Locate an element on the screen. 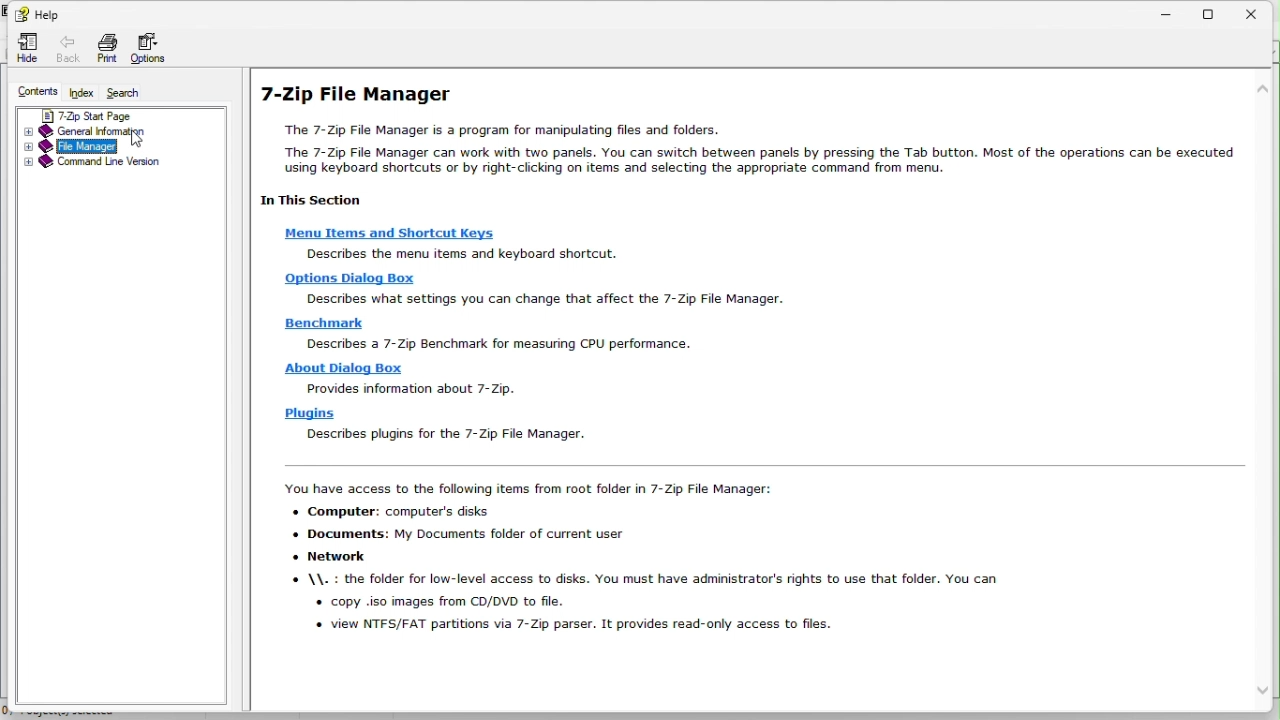 This screenshot has width=1280, height=720. restore is located at coordinates (1216, 11).